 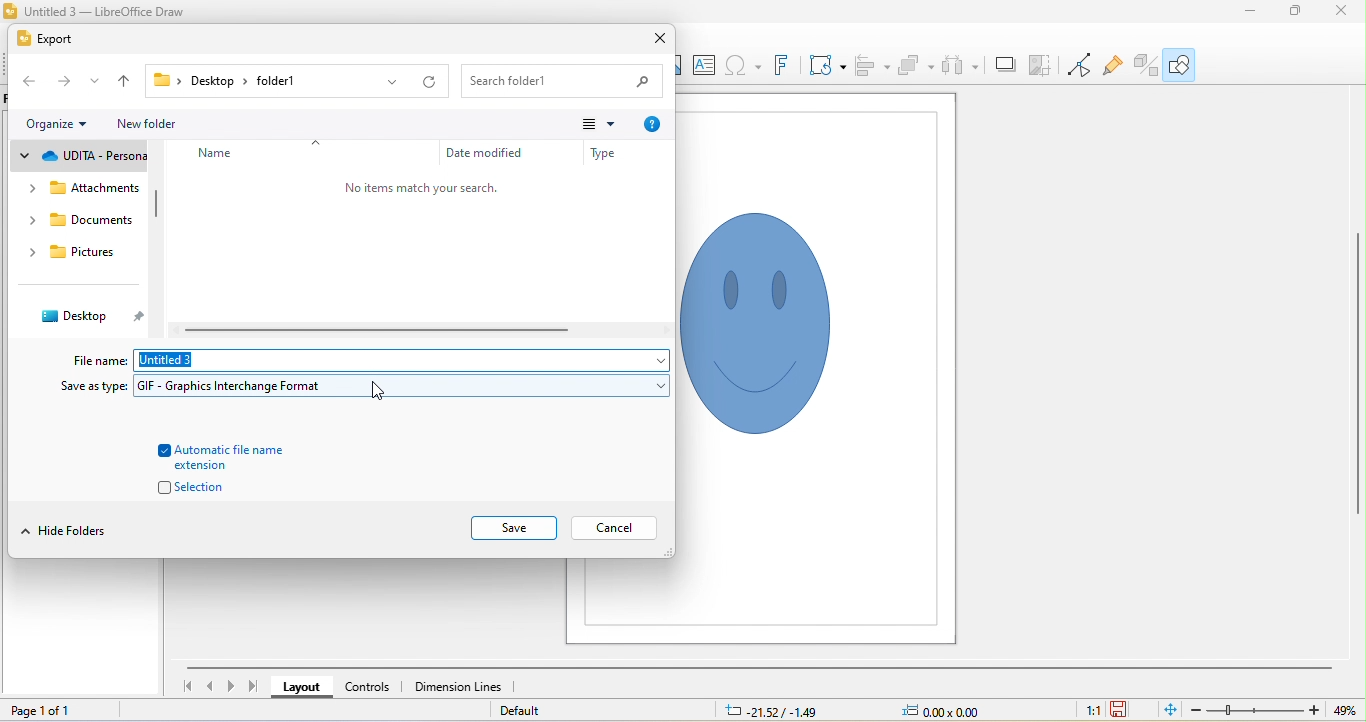 What do you see at coordinates (458, 685) in the screenshot?
I see `dimension lines` at bounding box center [458, 685].